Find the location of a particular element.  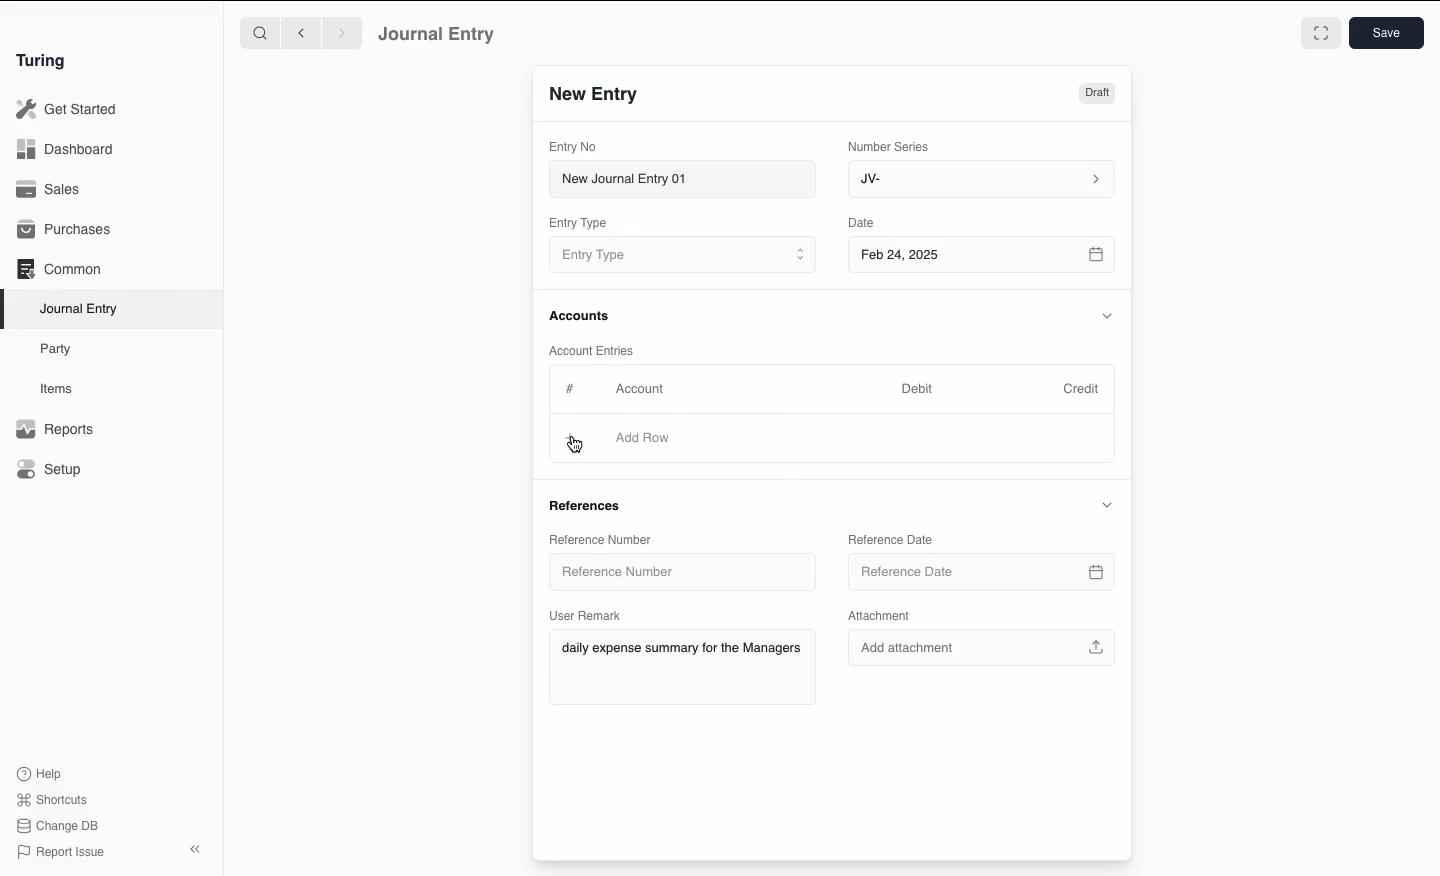

Items is located at coordinates (57, 388).